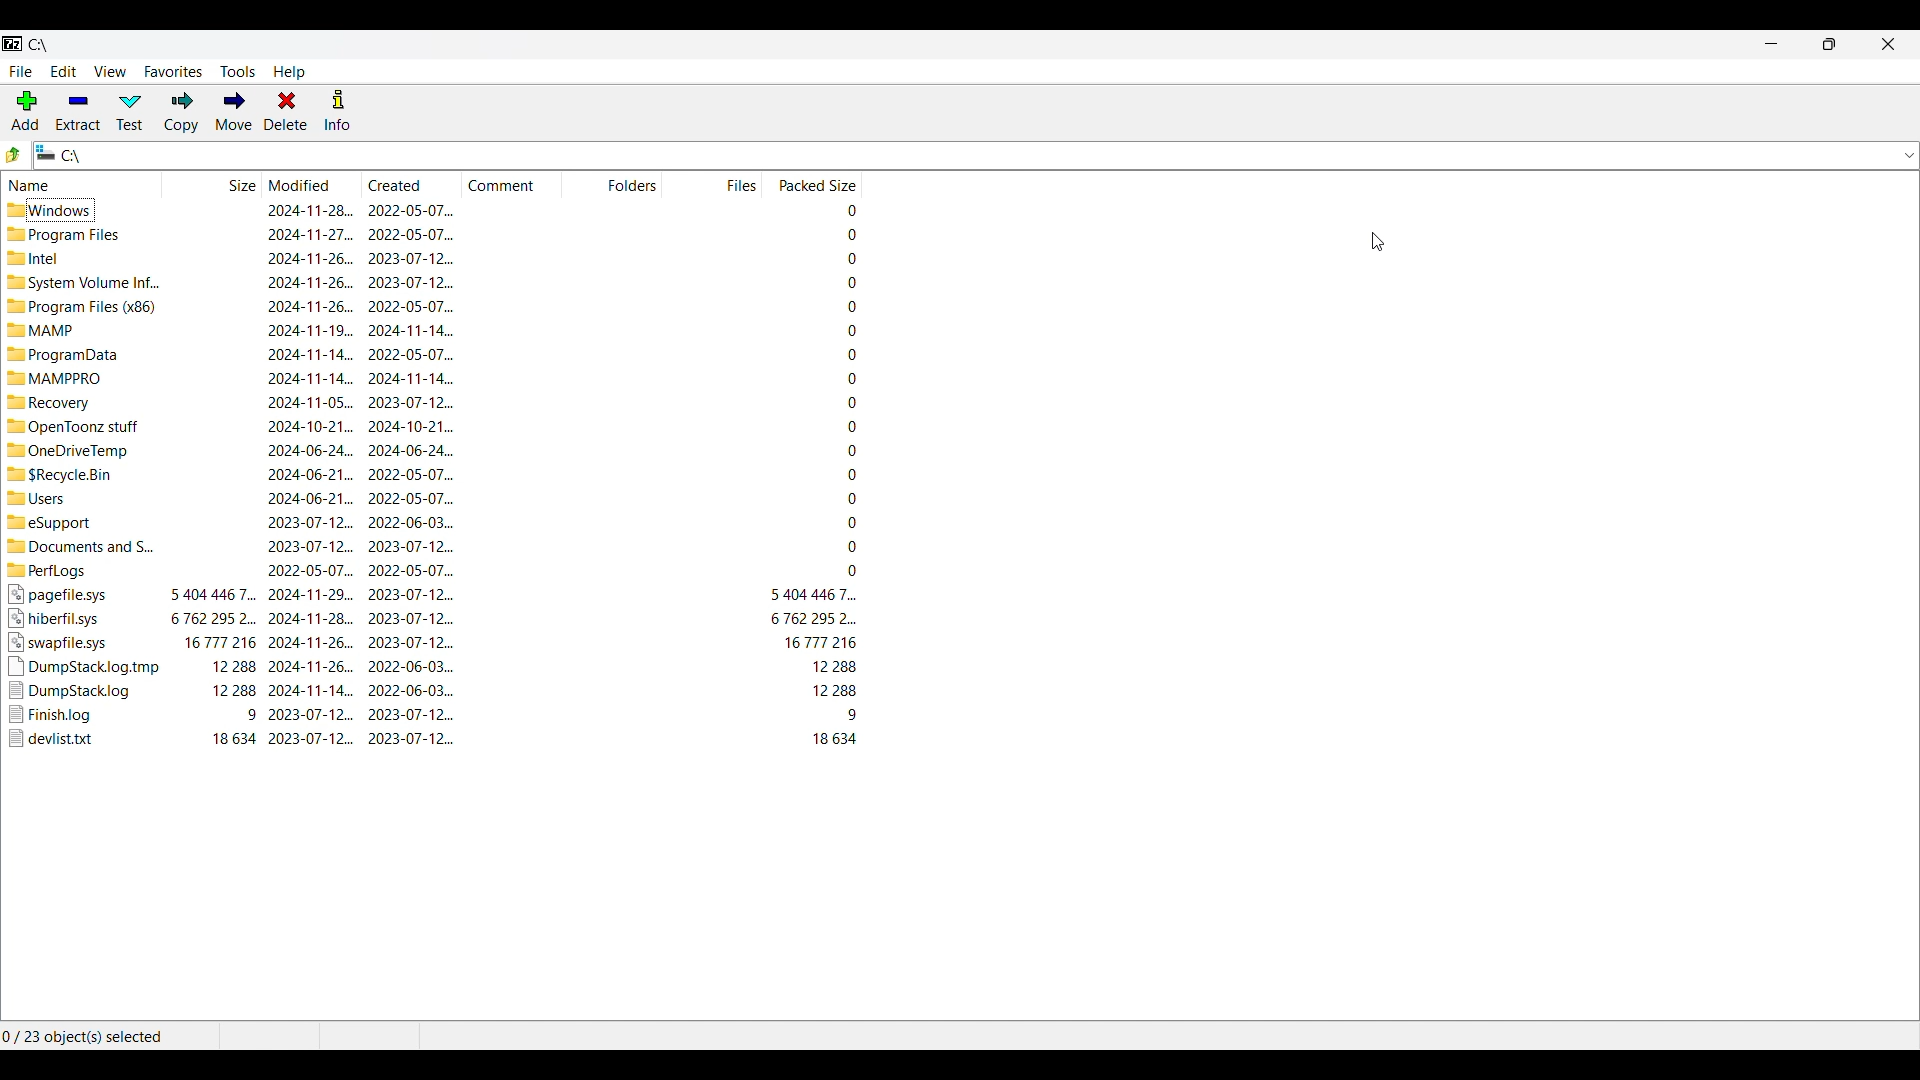 This screenshot has width=1920, height=1080. I want to click on Folder, so click(74, 451).